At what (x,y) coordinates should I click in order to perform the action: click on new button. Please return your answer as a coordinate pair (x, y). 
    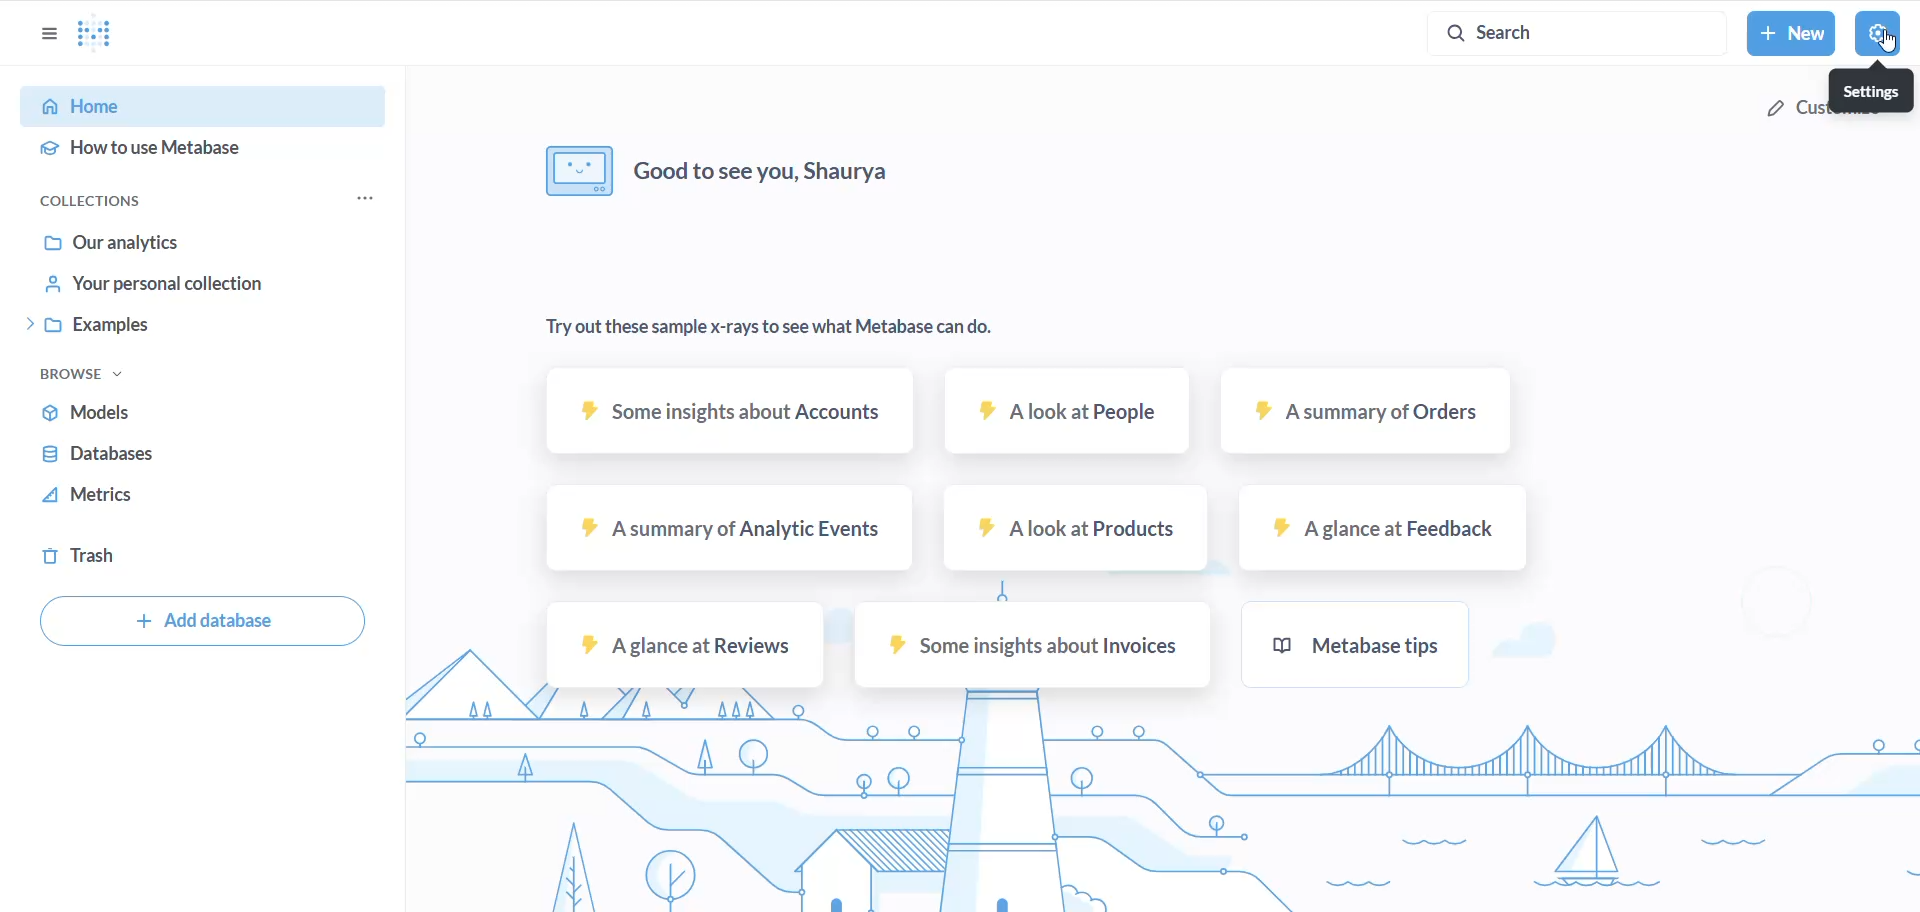
    Looking at the image, I should click on (1791, 36).